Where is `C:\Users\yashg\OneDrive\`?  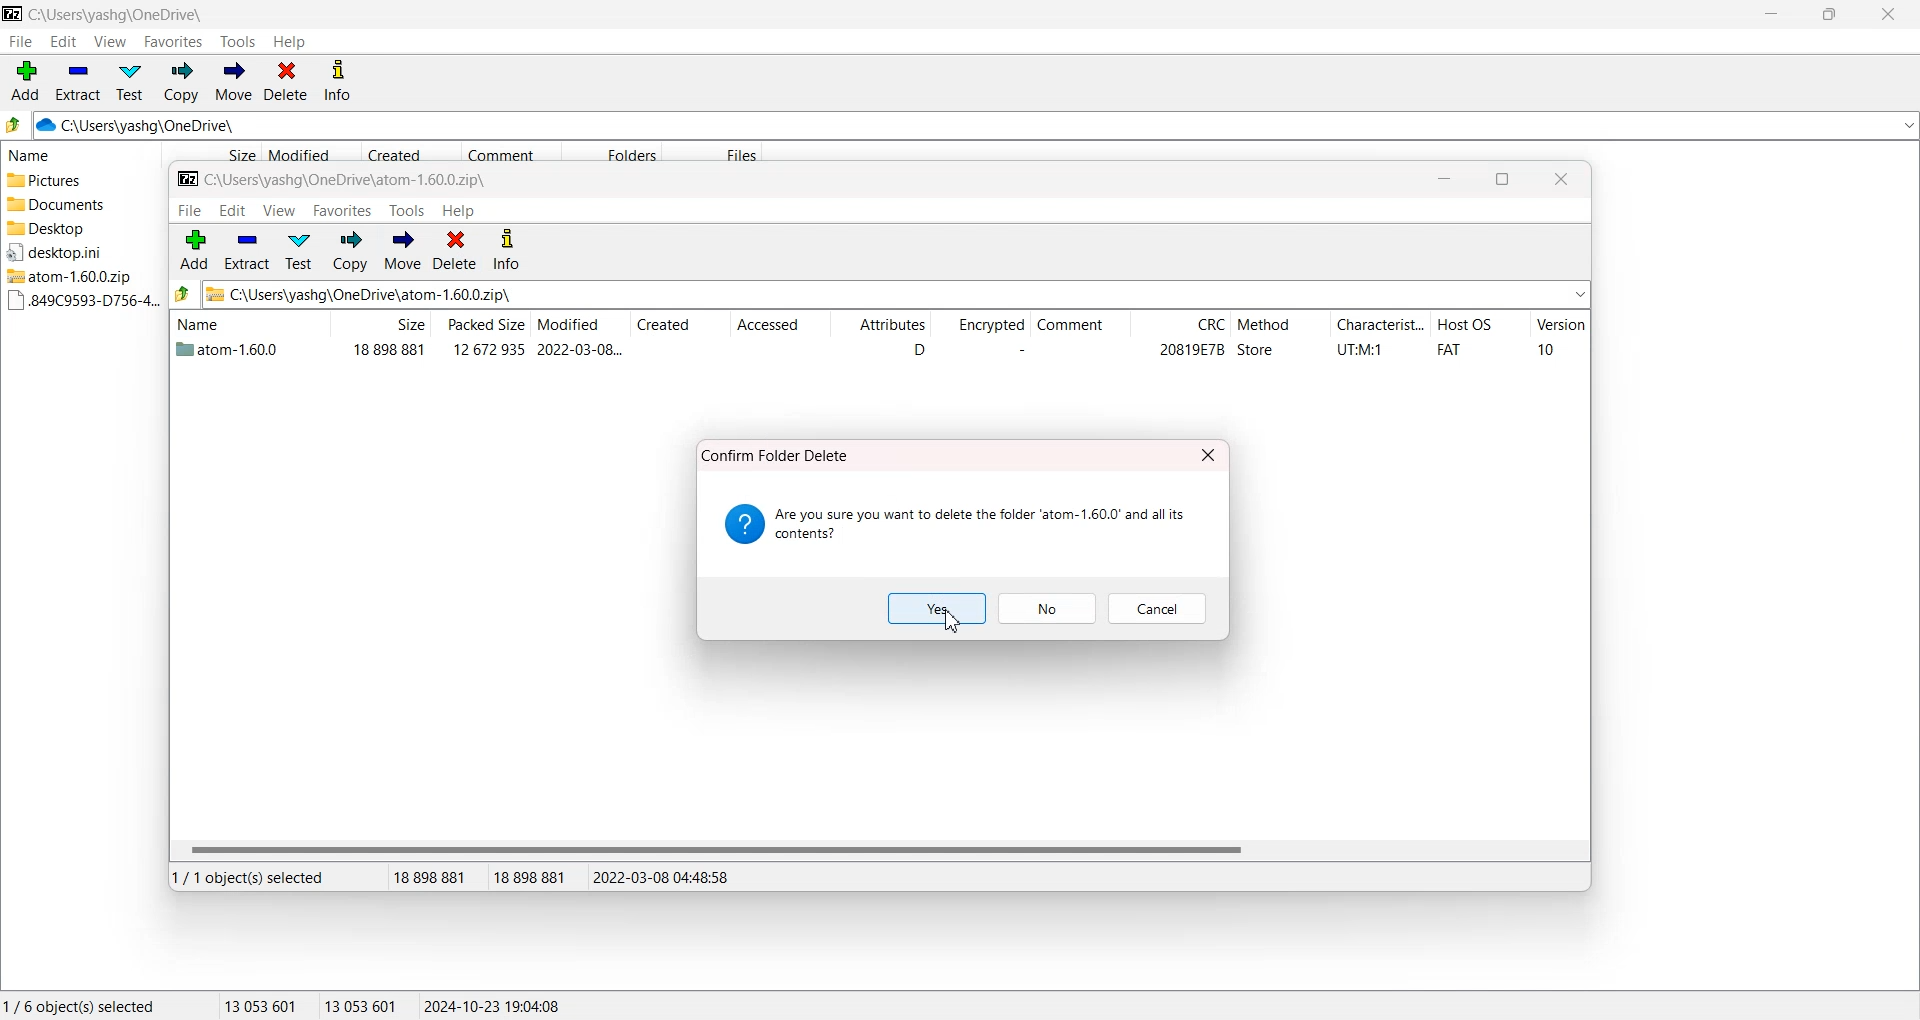 C:\Users\yashg\OneDrive\ is located at coordinates (165, 126).